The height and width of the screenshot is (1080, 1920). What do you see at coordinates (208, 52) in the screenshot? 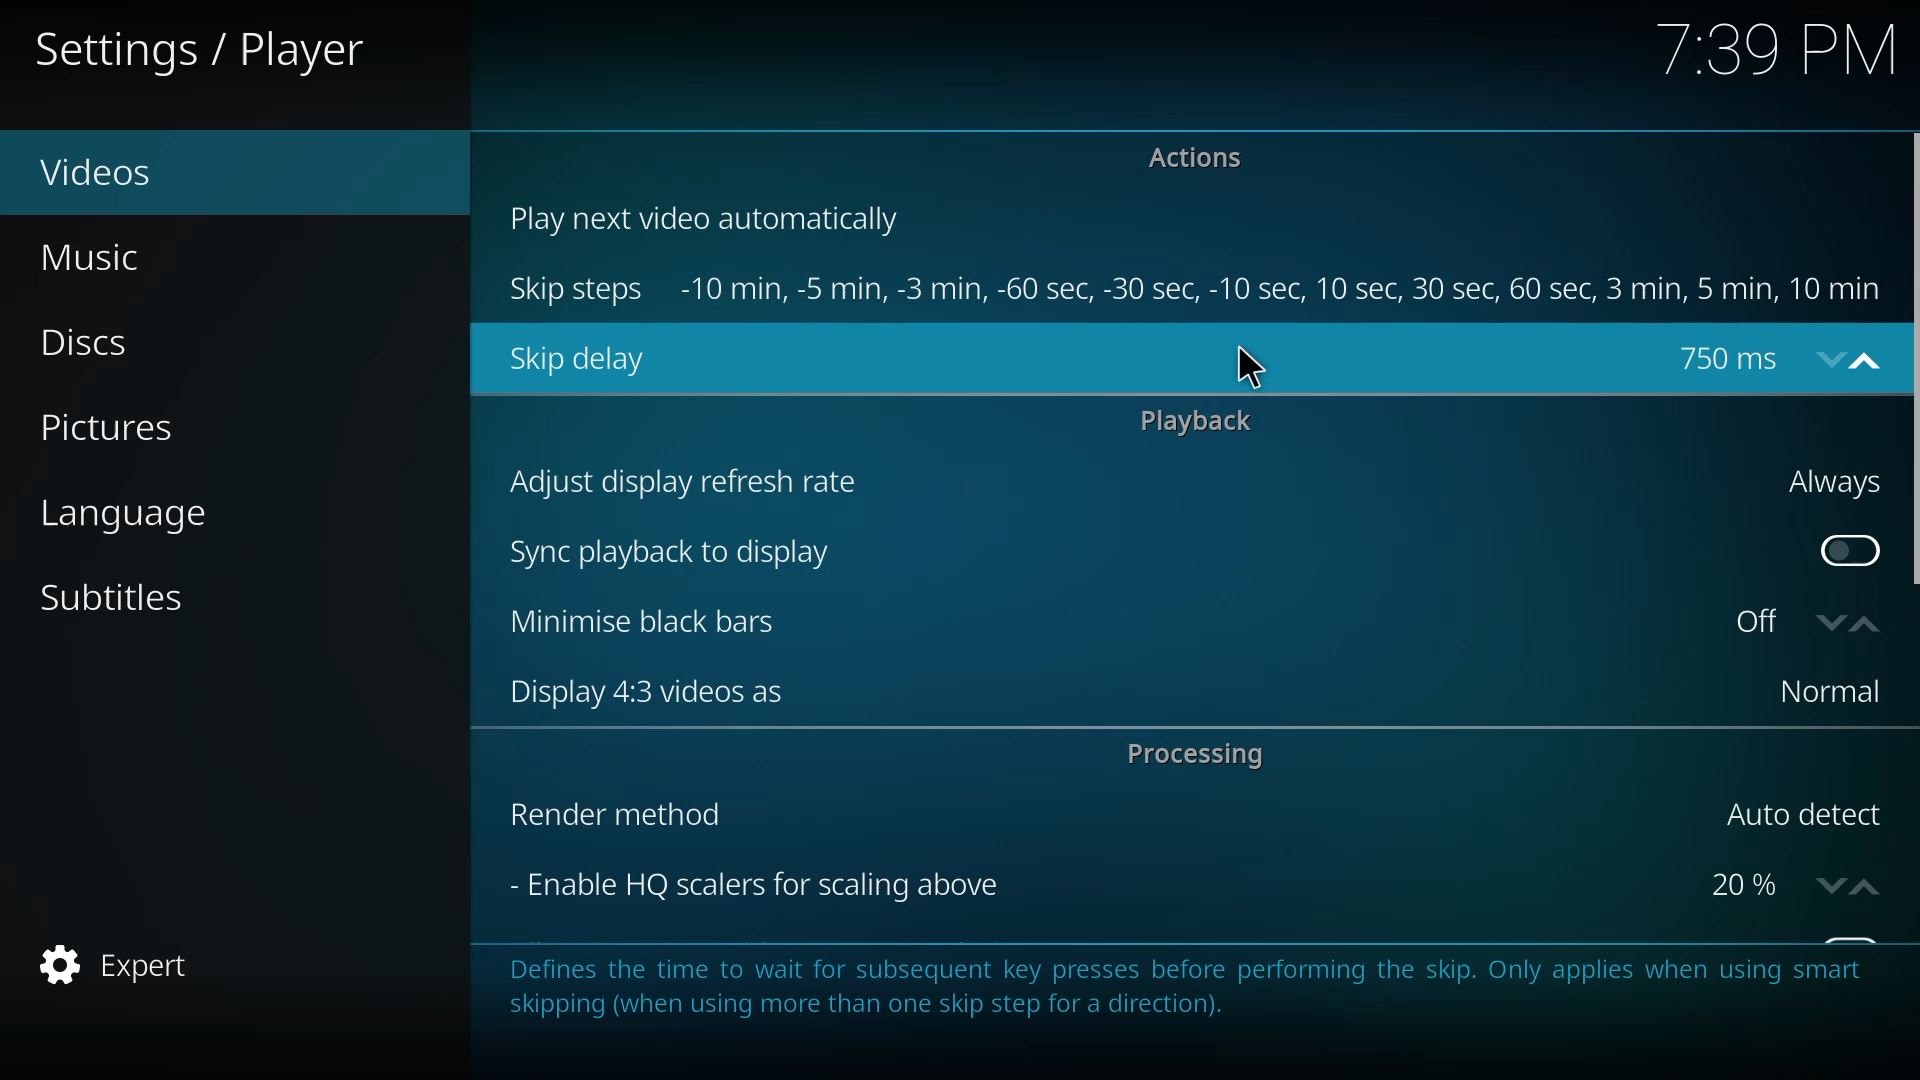
I see `player` at bounding box center [208, 52].